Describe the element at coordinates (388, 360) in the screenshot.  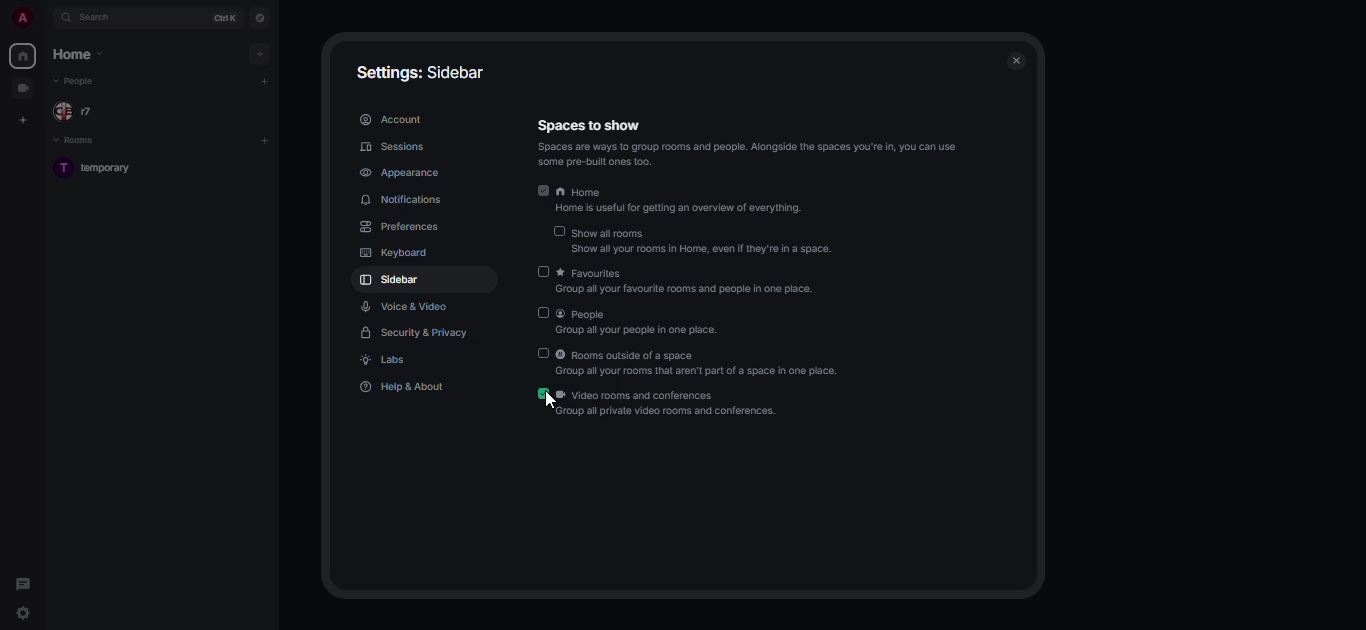
I see `labs` at that location.